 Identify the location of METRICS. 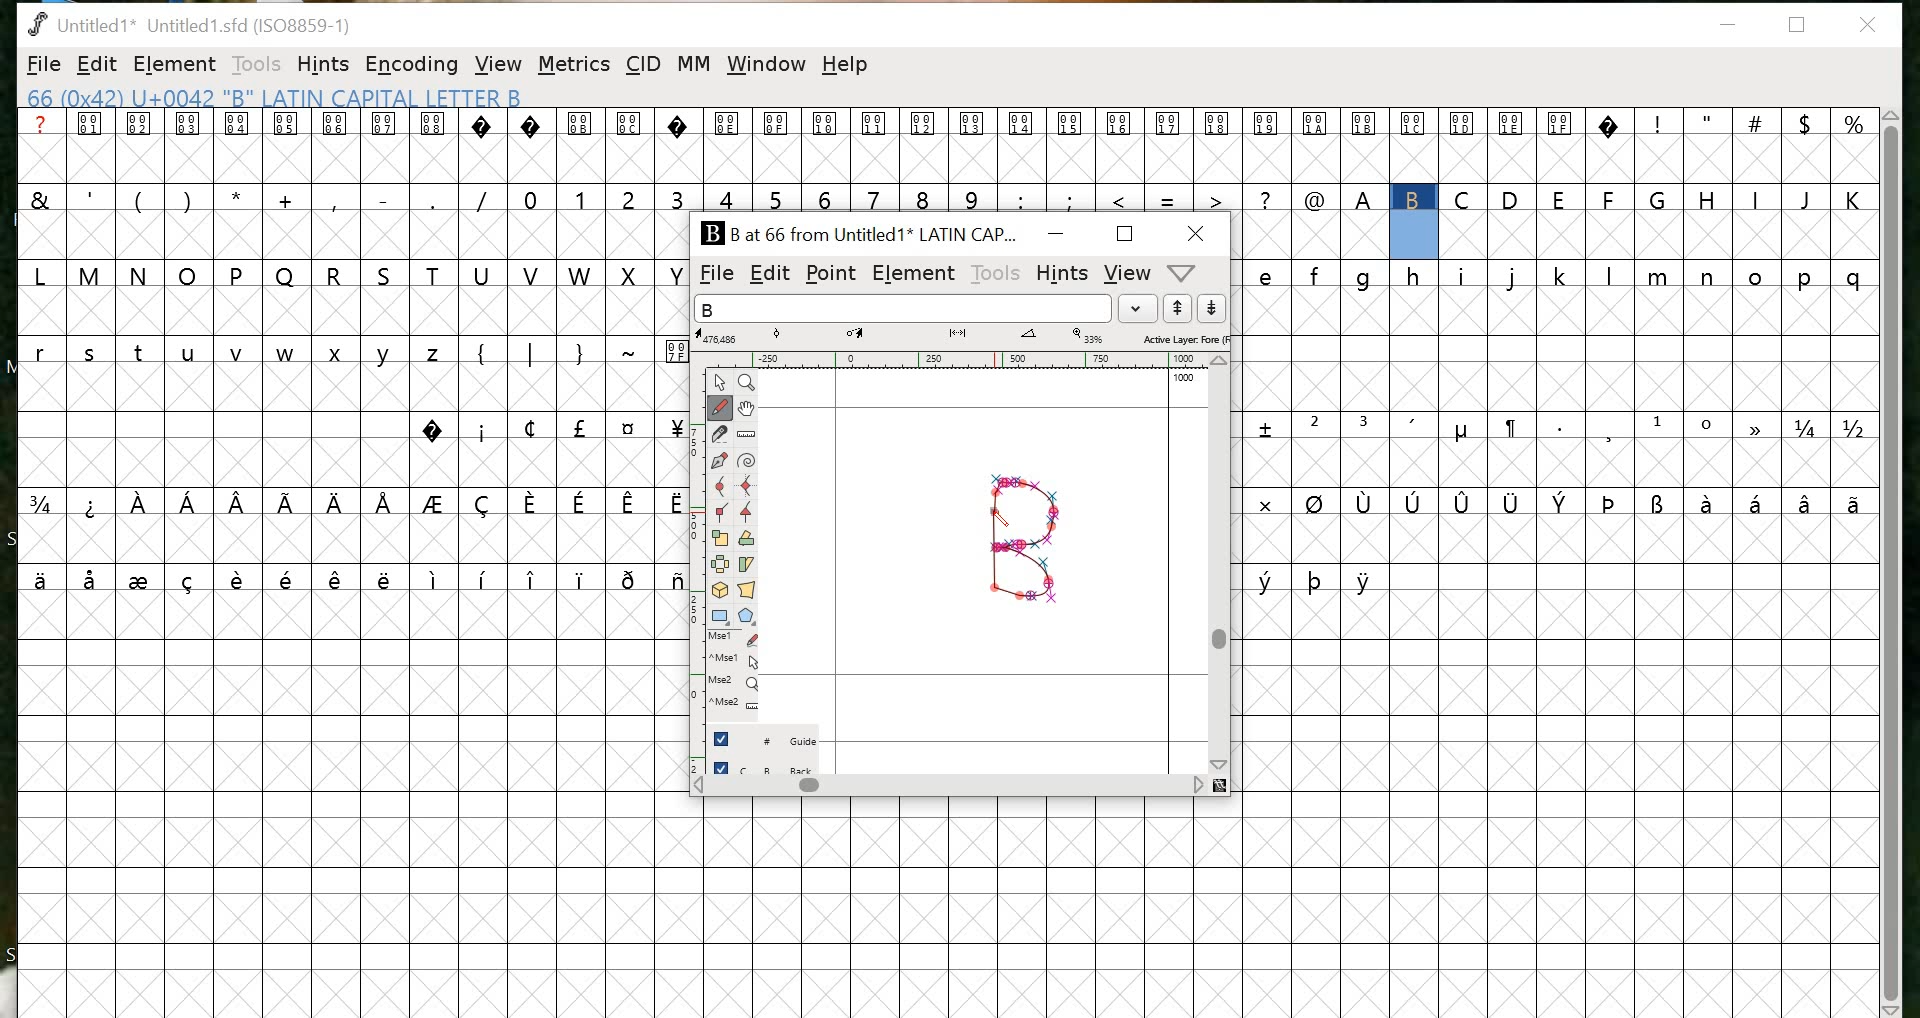
(576, 64).